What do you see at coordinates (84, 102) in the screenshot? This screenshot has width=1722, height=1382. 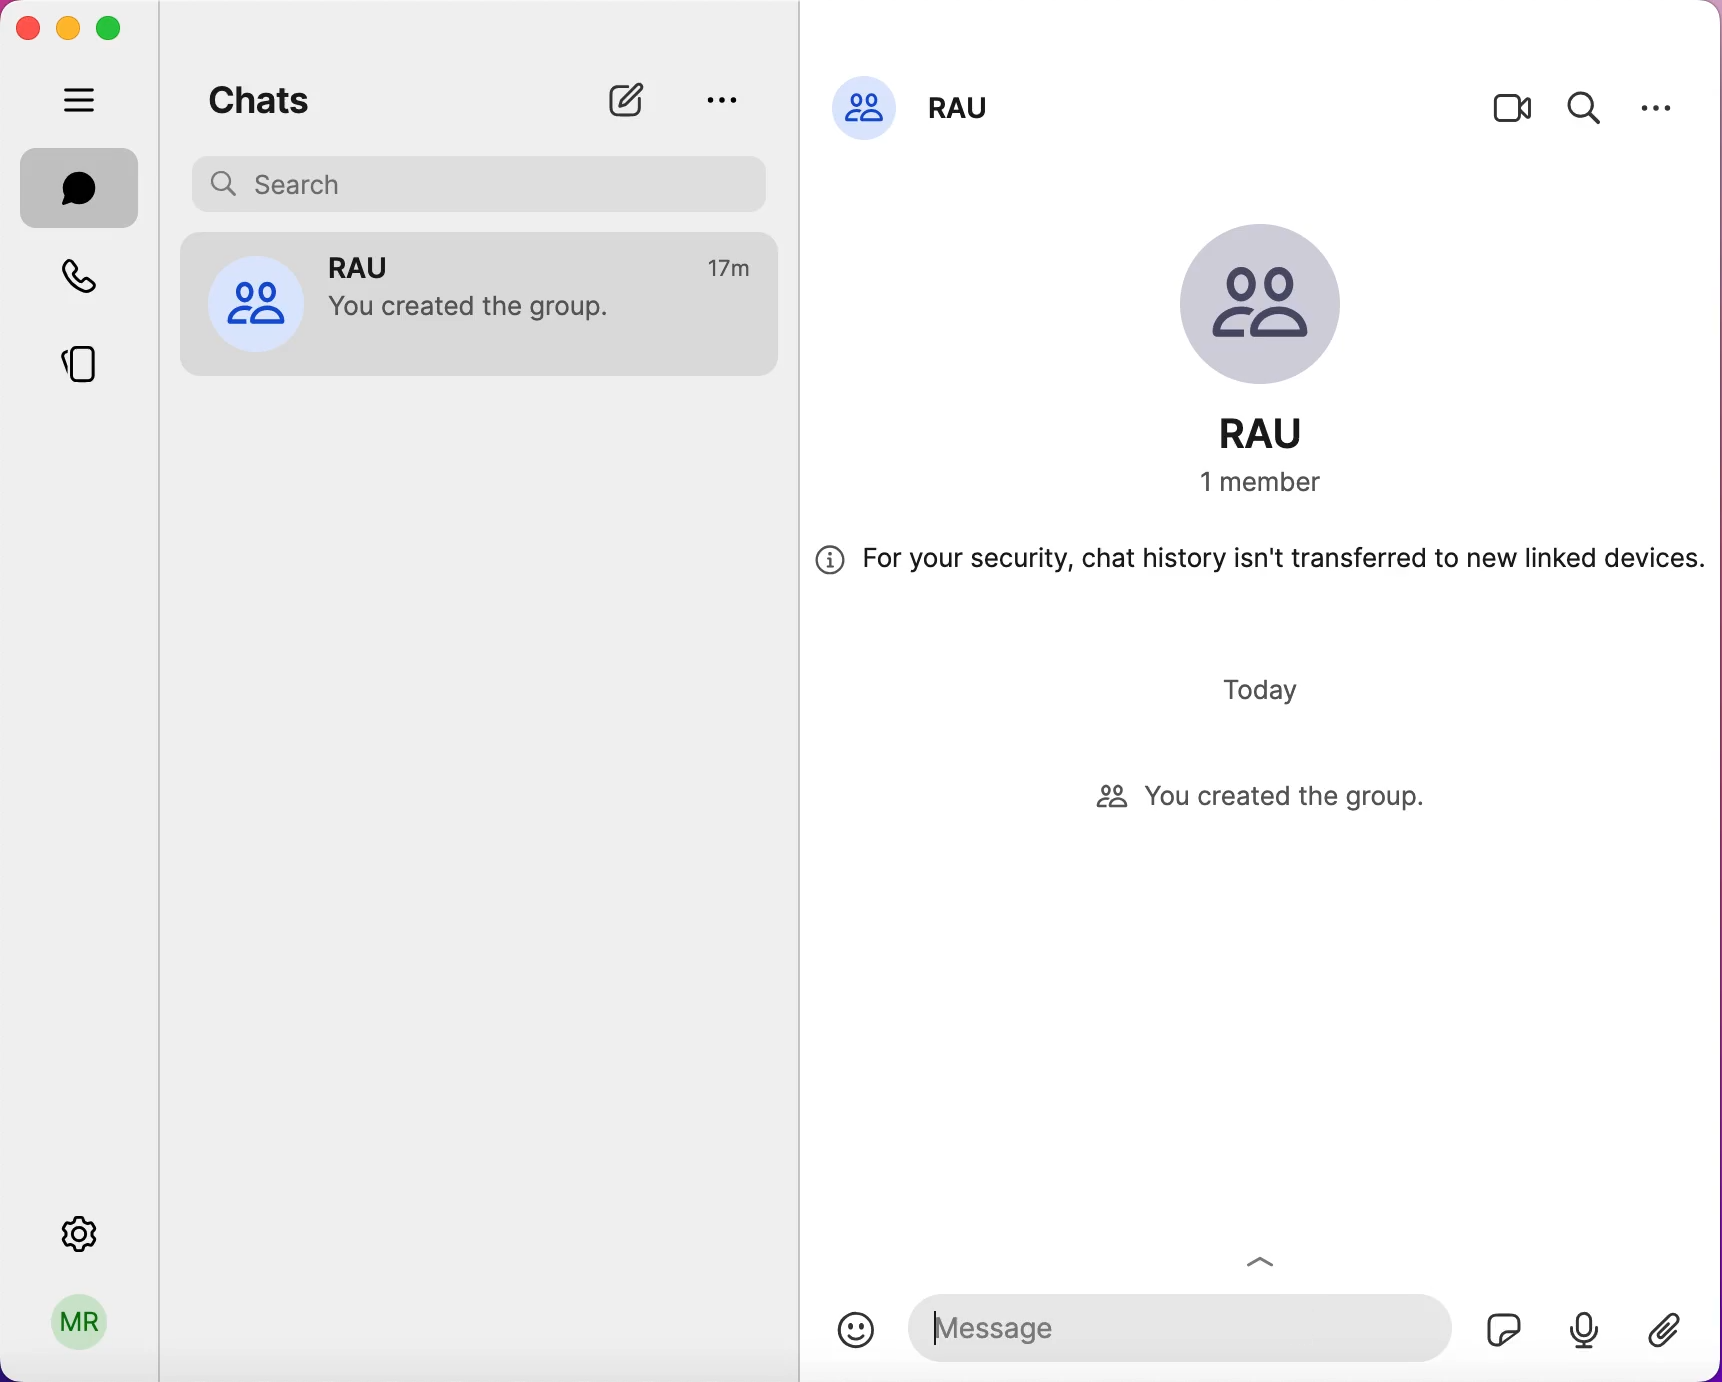 I see `hide bar` at bounding box center [84, 102].